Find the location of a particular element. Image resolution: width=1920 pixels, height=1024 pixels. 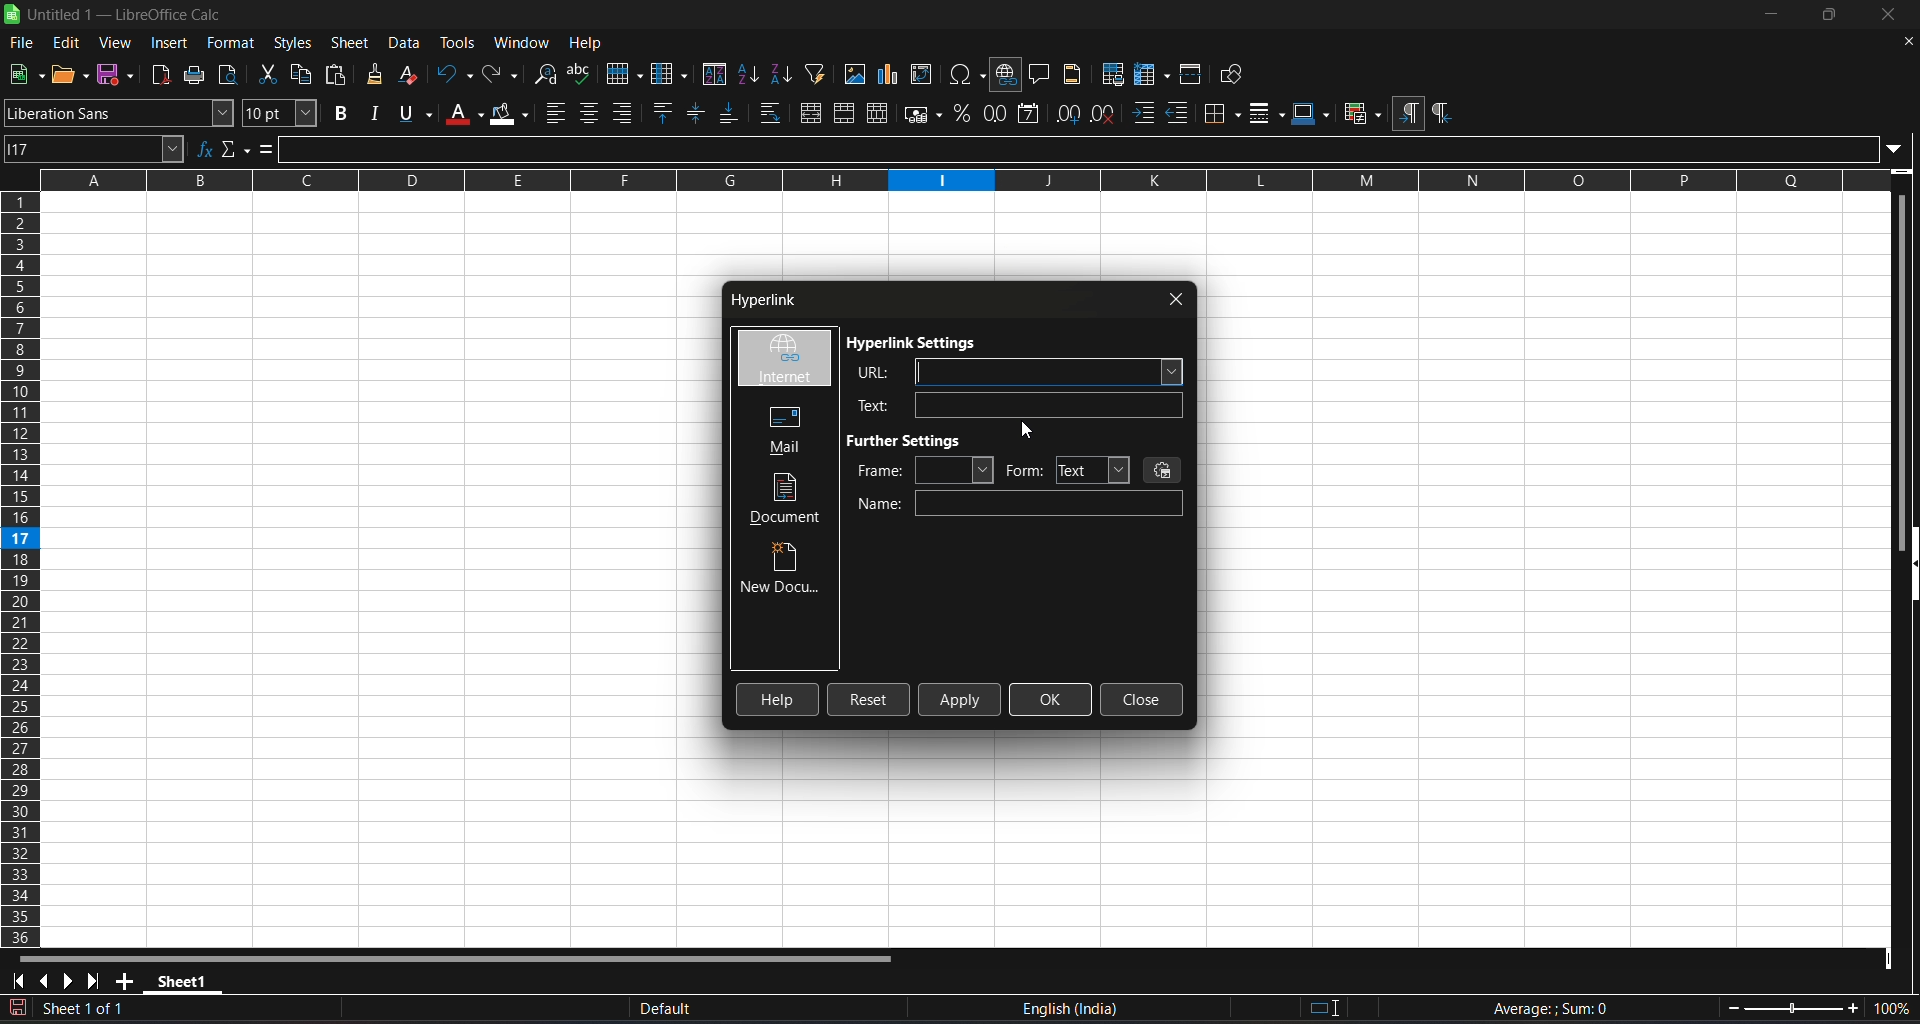

freeze row and column is located at coordinates (1152, 73).